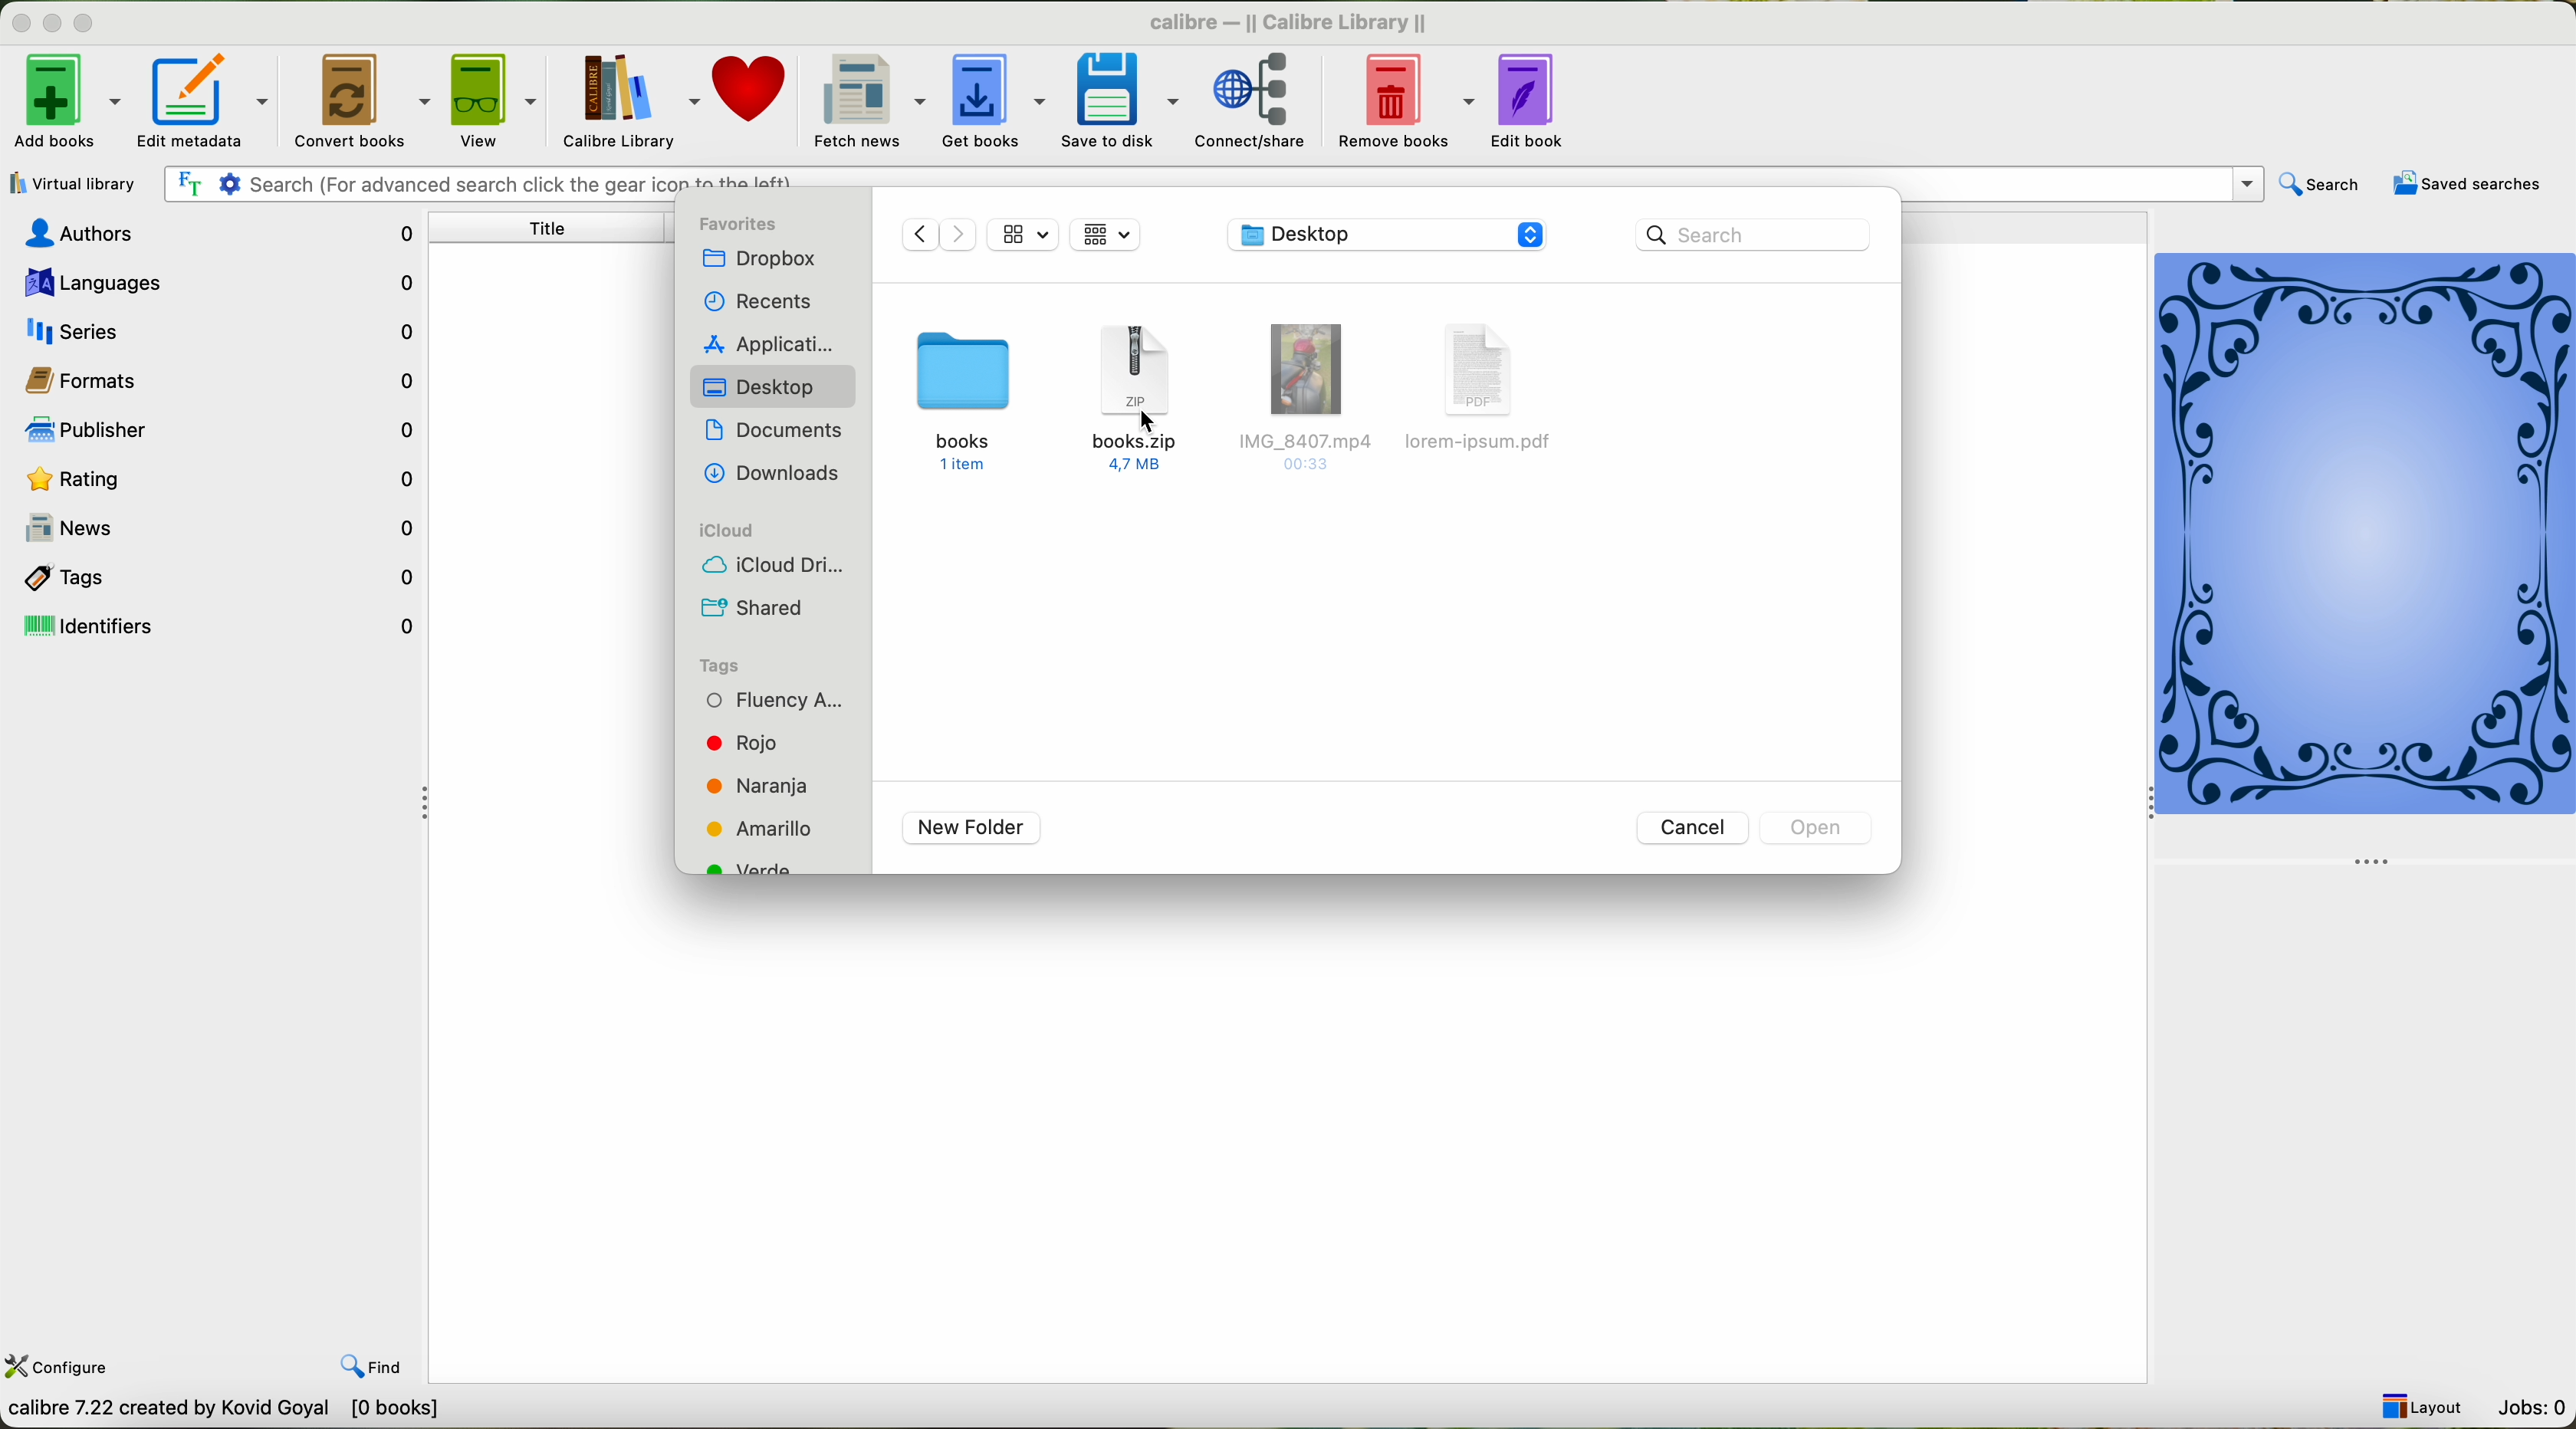  Describe the element at coordinates (993, 102) in the screenshot. I see `get books` at that location.